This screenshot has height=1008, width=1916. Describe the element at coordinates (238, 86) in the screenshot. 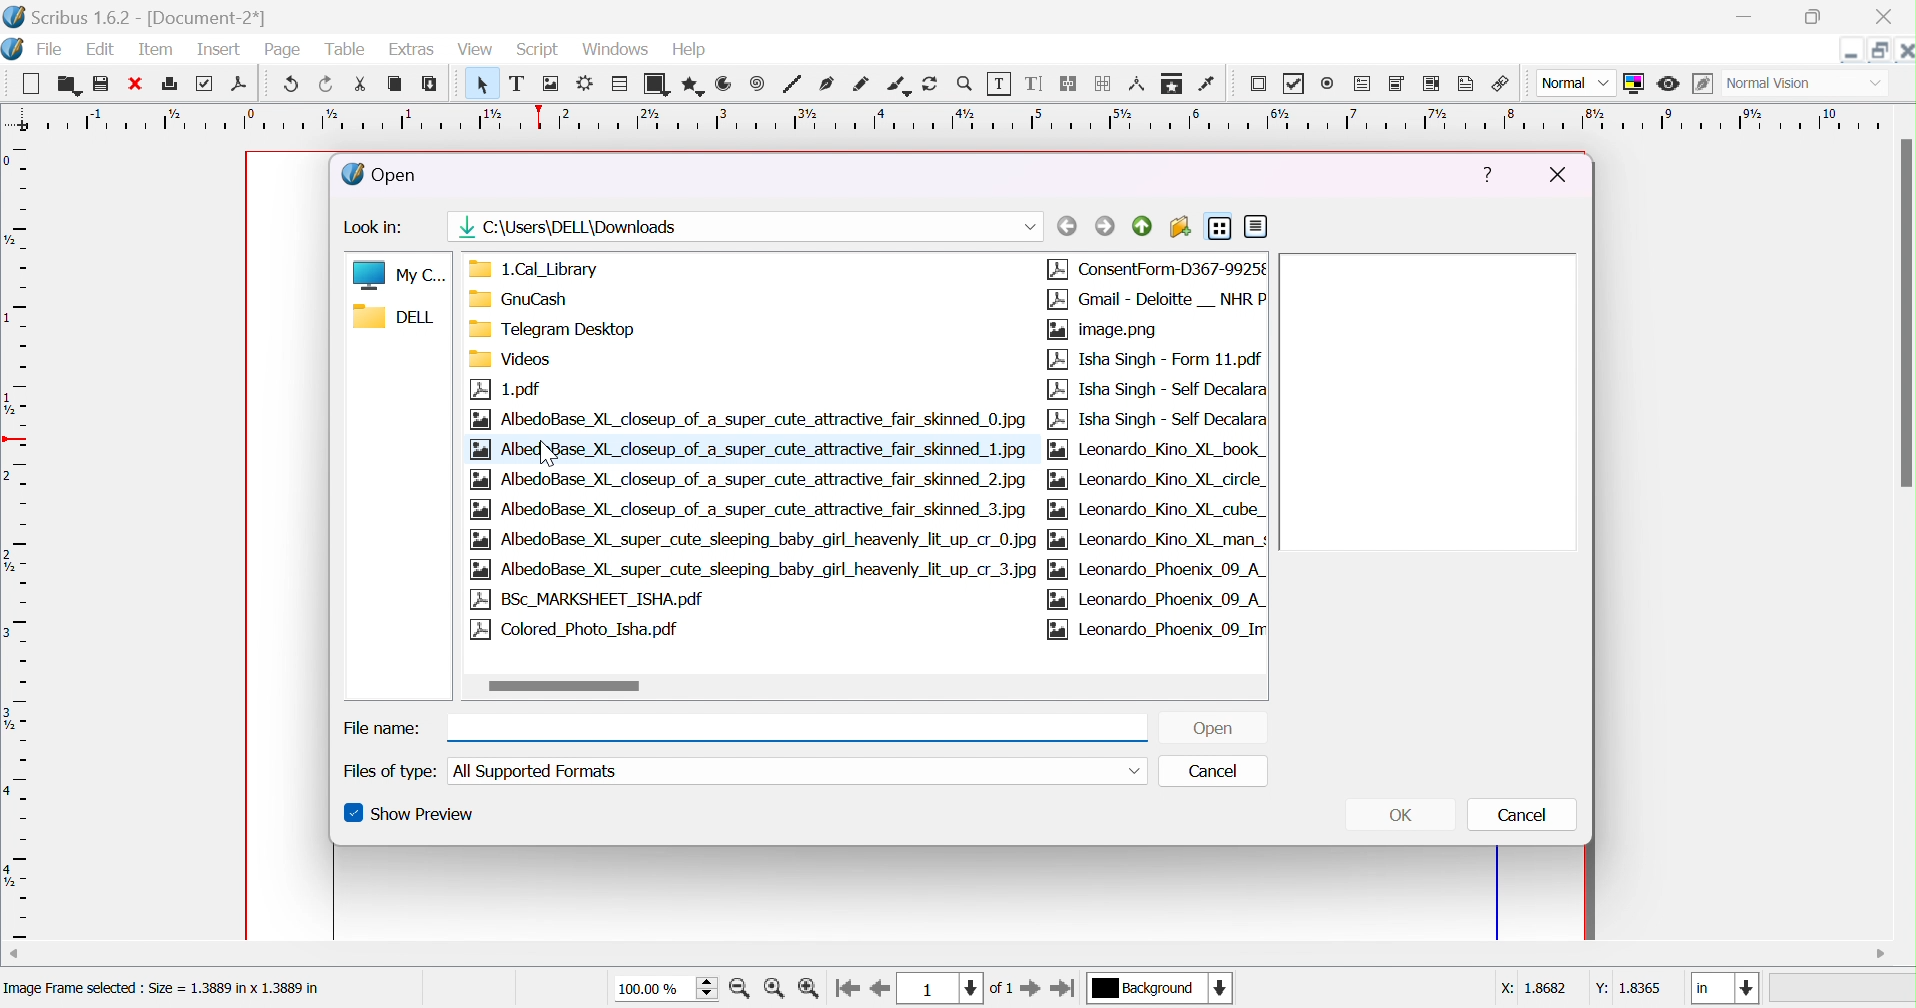

I see `save as PDF` at that location.